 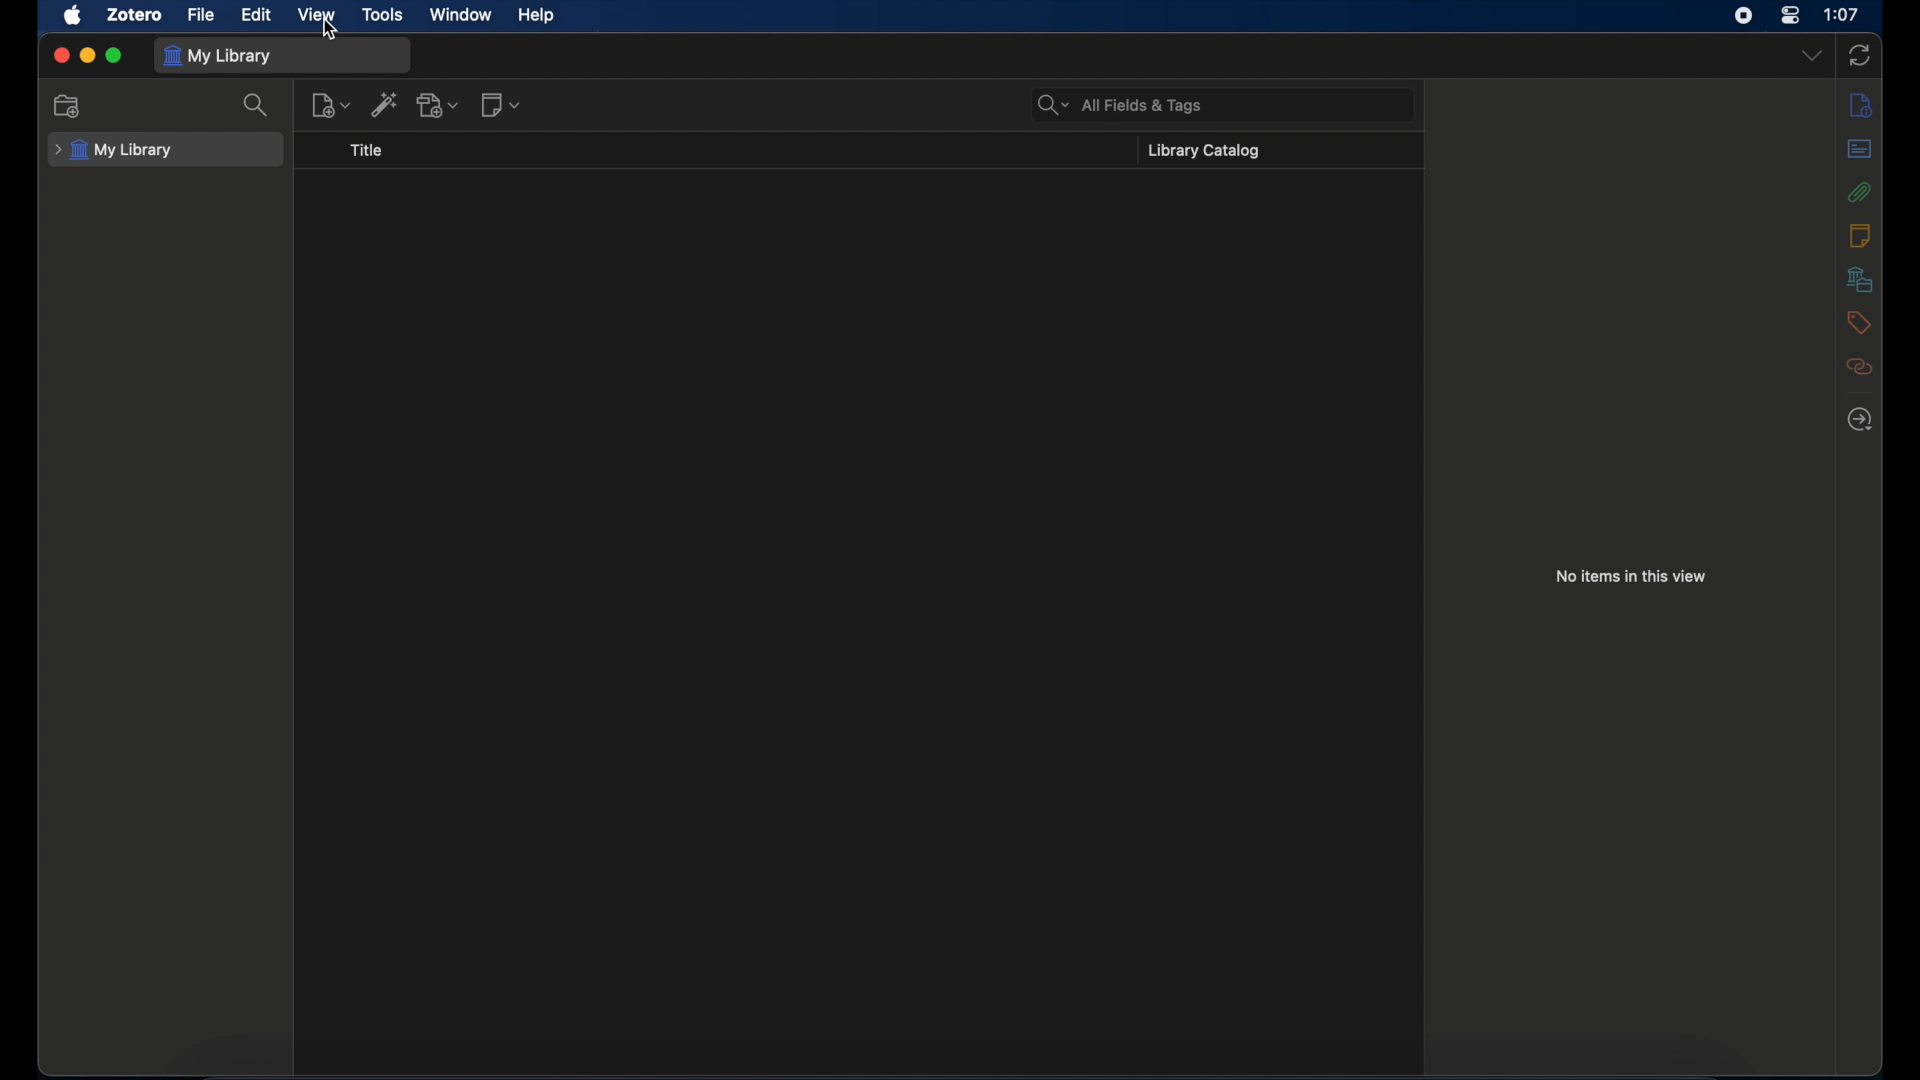 What do you see at coordinates (500, 105) in the screenshot?
I see `new notes` at bounding box center [500, 105].